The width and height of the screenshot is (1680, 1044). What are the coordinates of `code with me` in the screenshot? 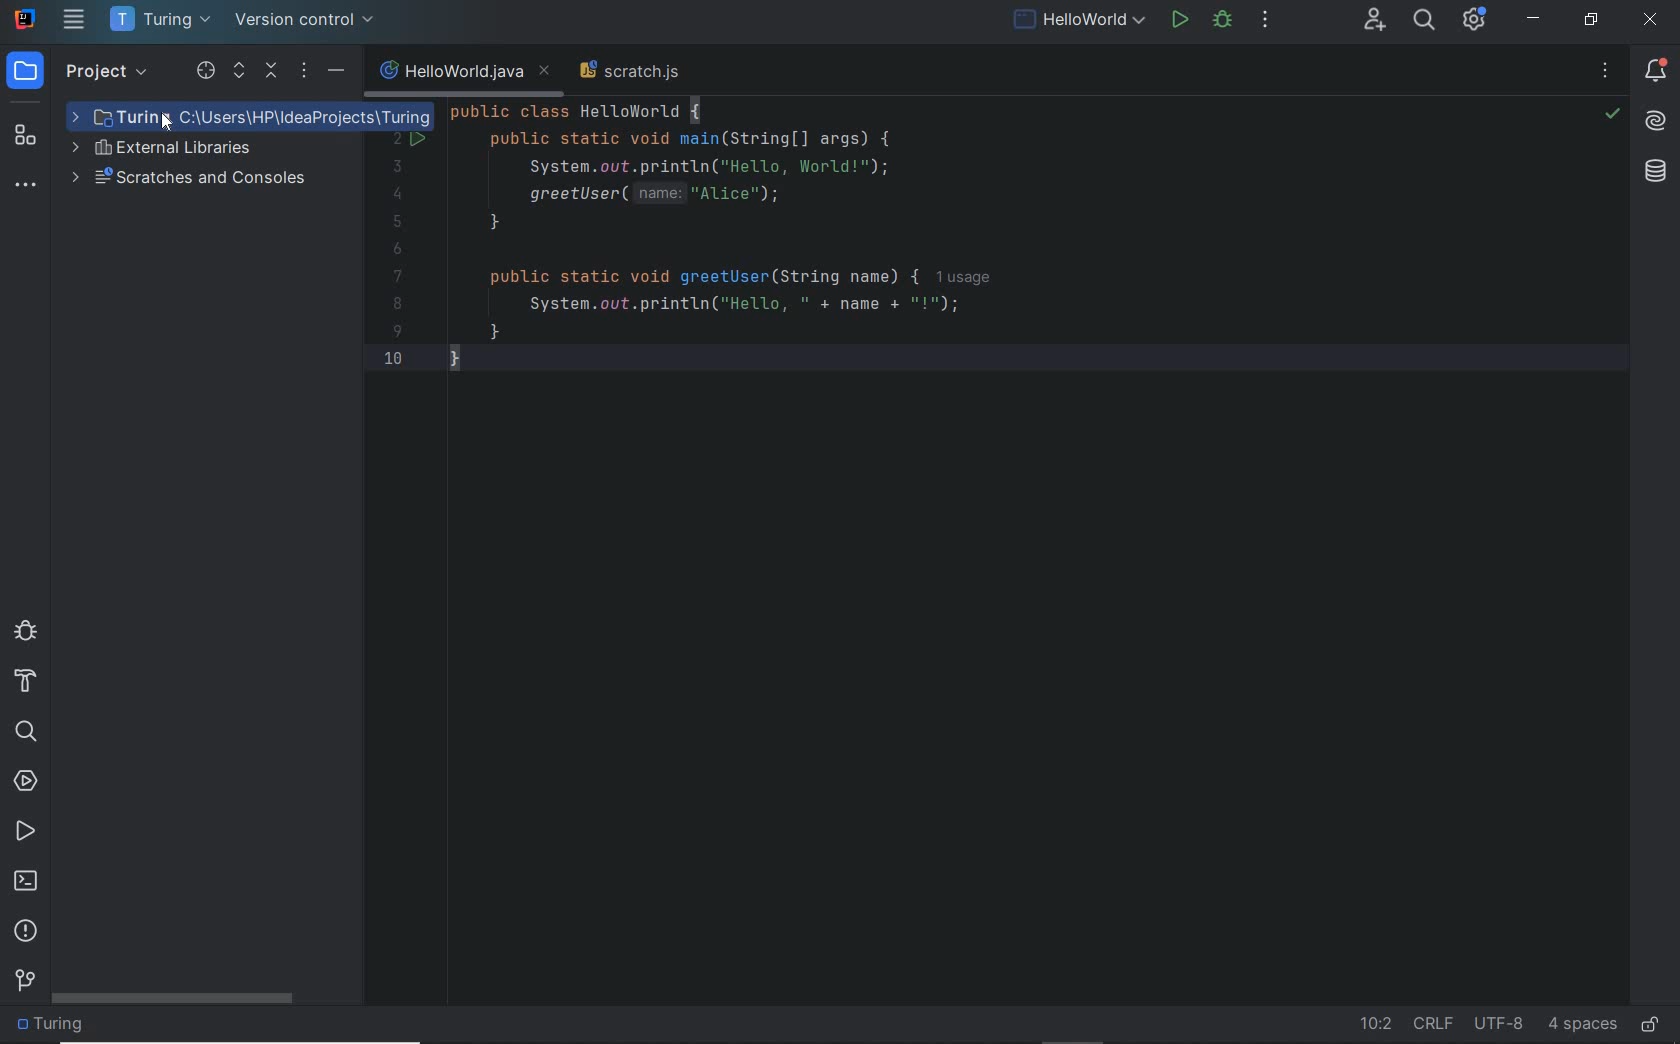 It's located at (1374, 27).